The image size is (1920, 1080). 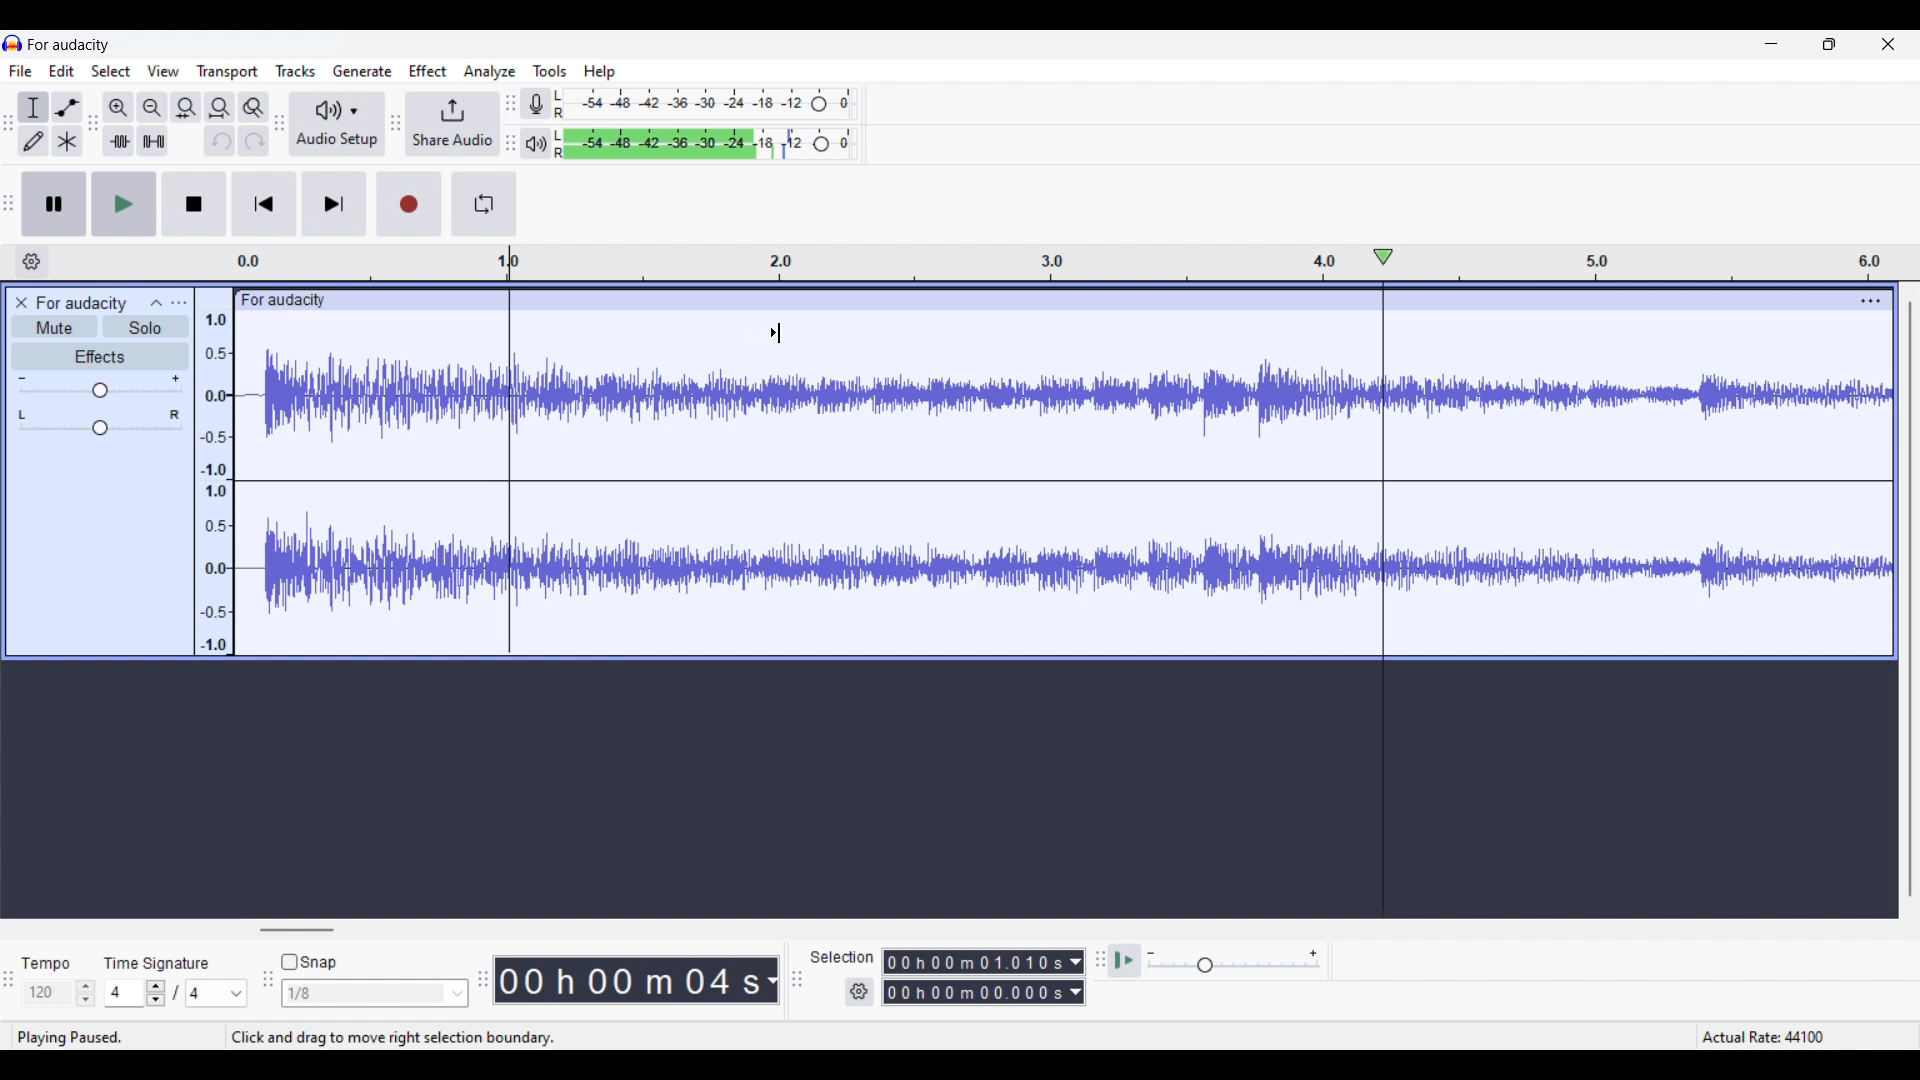 I want to click on Playback speed scale, so click(x=1233, y=961).